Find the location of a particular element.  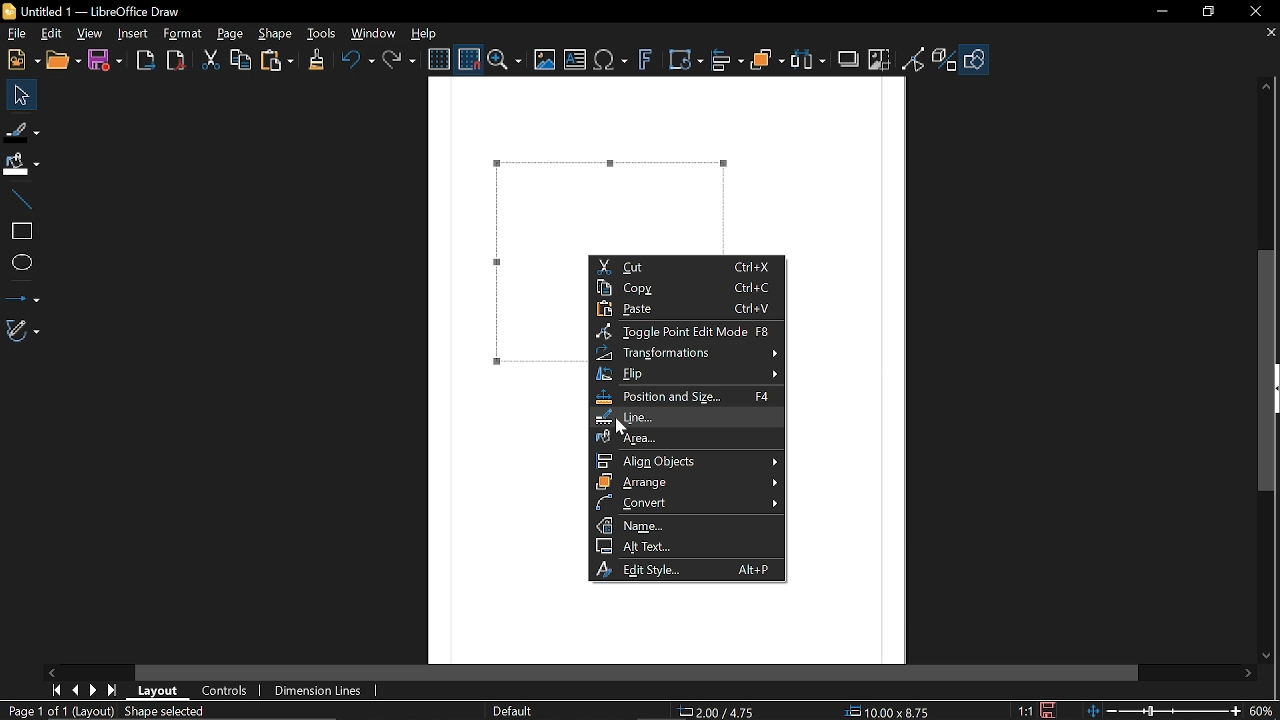

Change zoom is located at coordinates (1159, 711).